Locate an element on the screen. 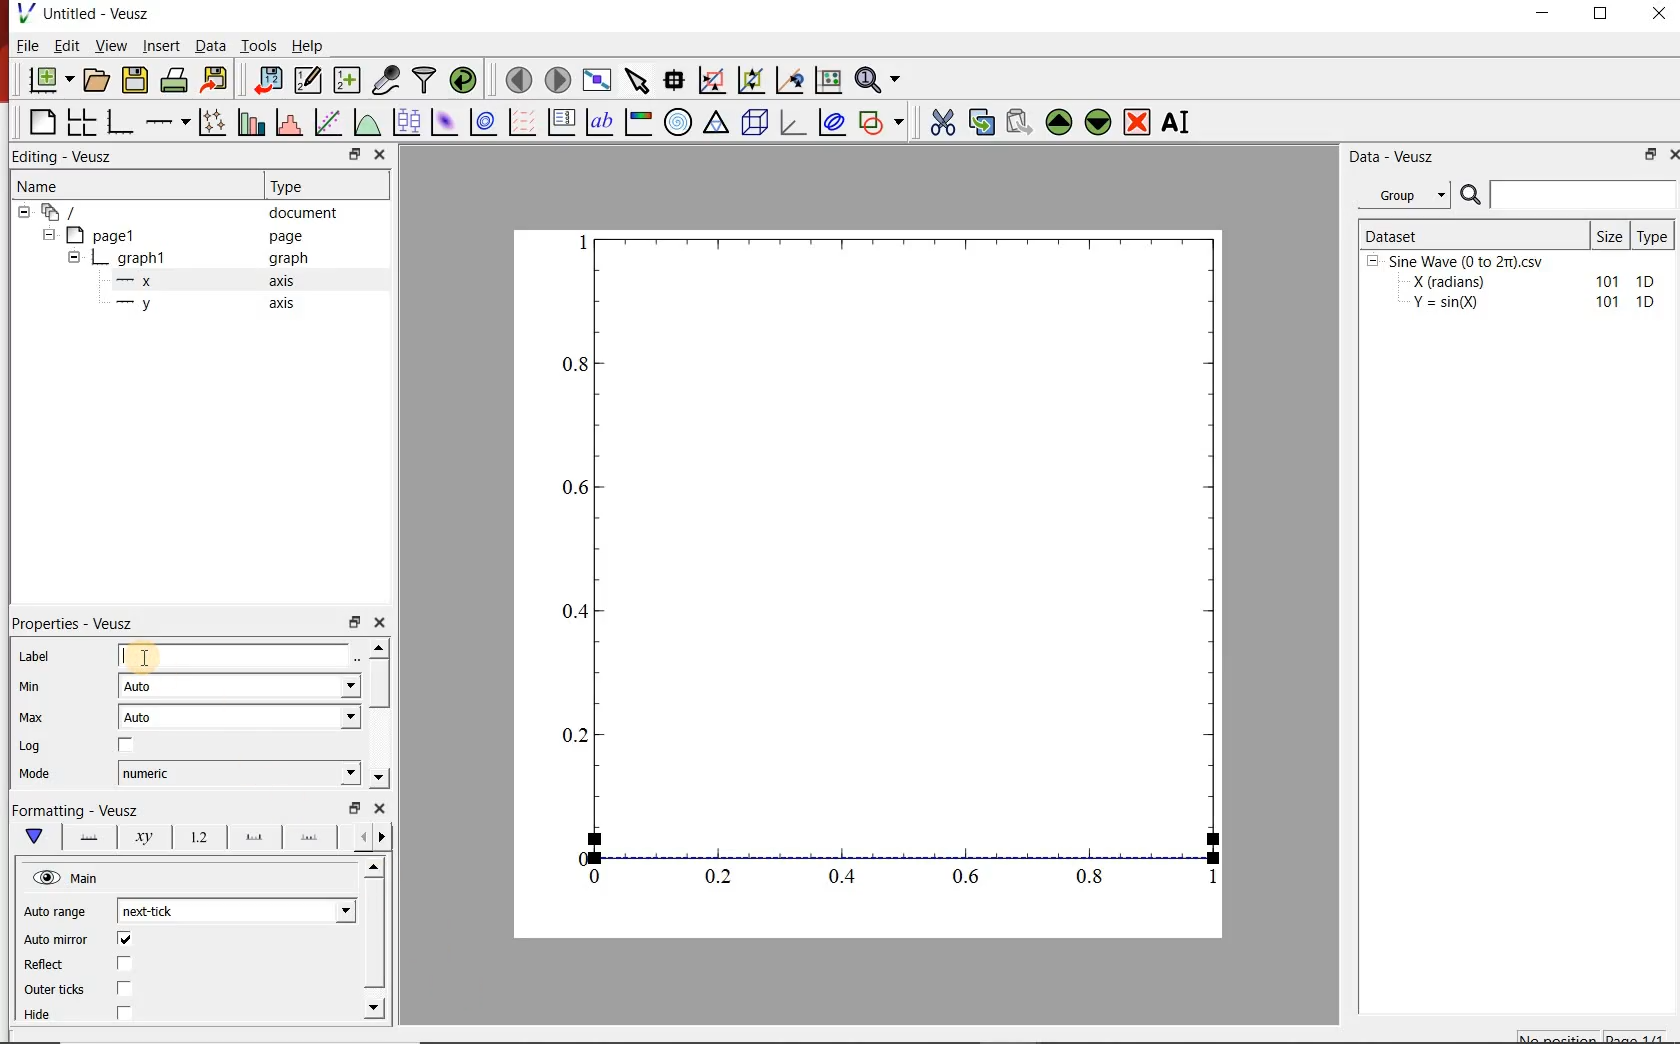  Data is located at coordinates (209, 45).